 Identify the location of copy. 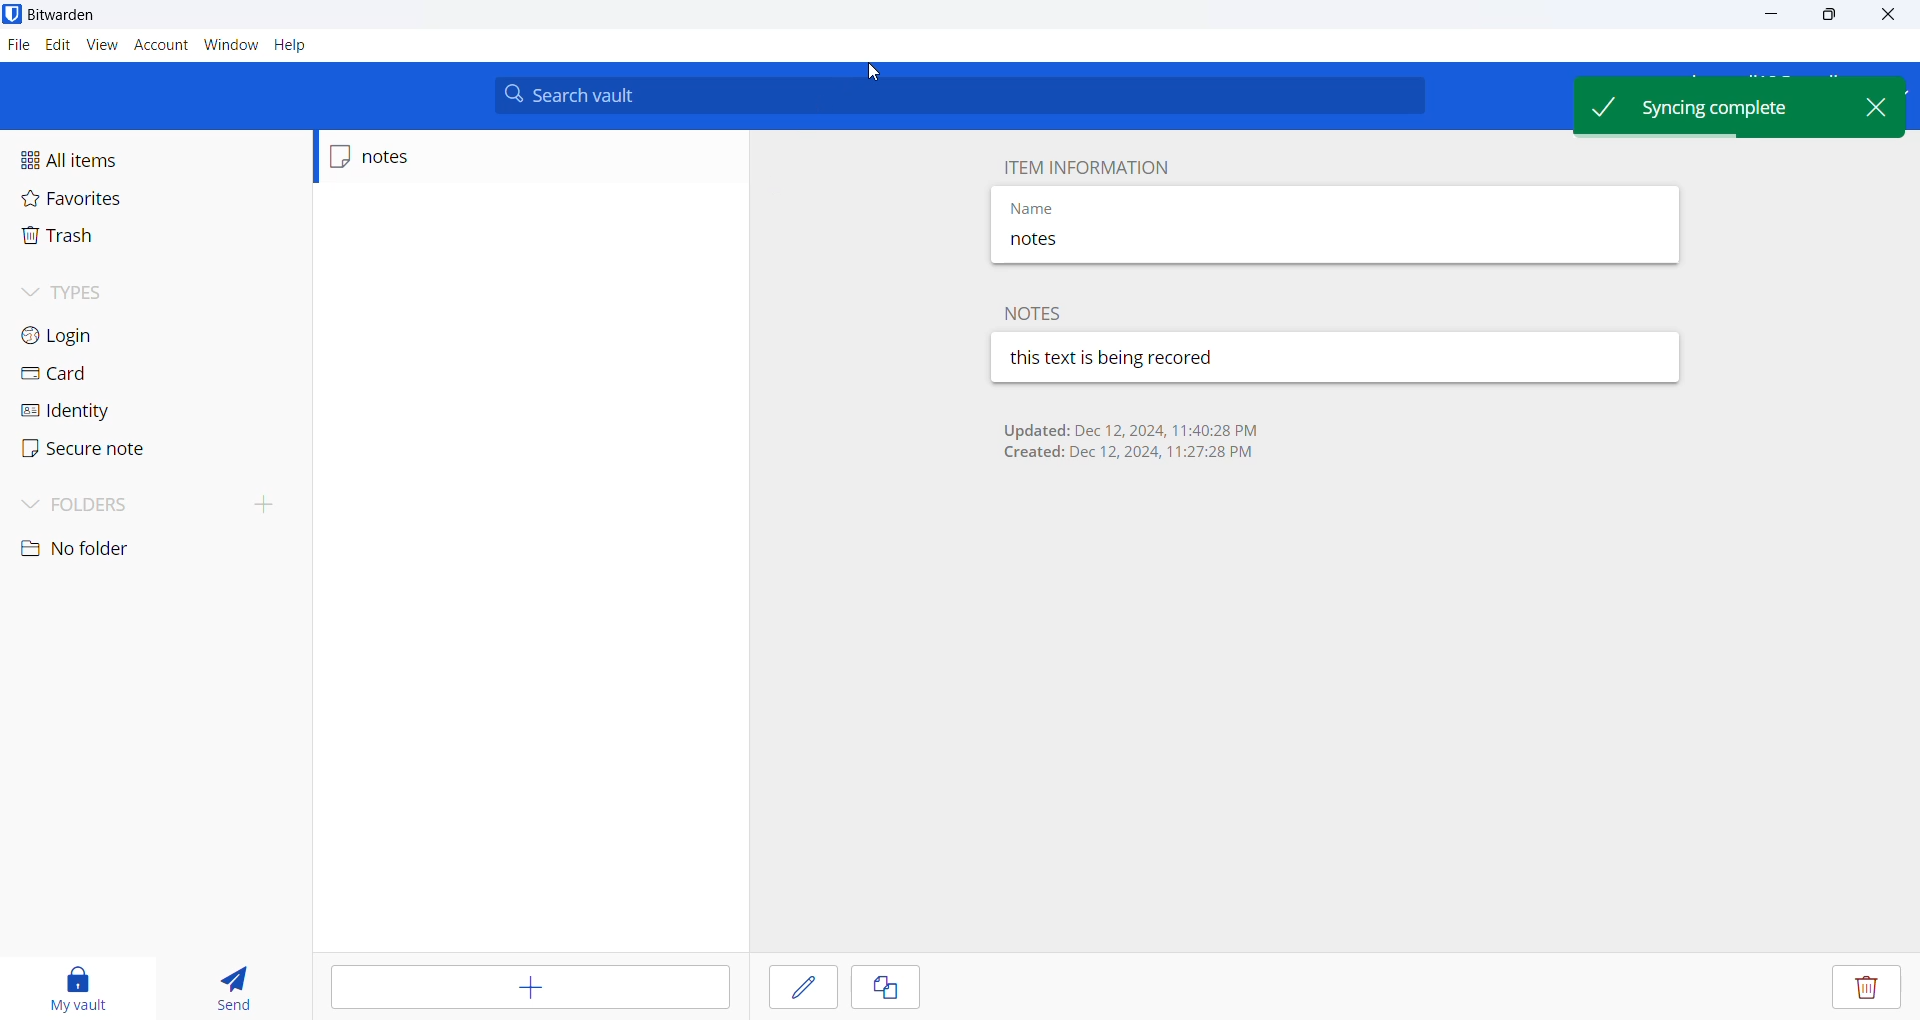
(886, 988).